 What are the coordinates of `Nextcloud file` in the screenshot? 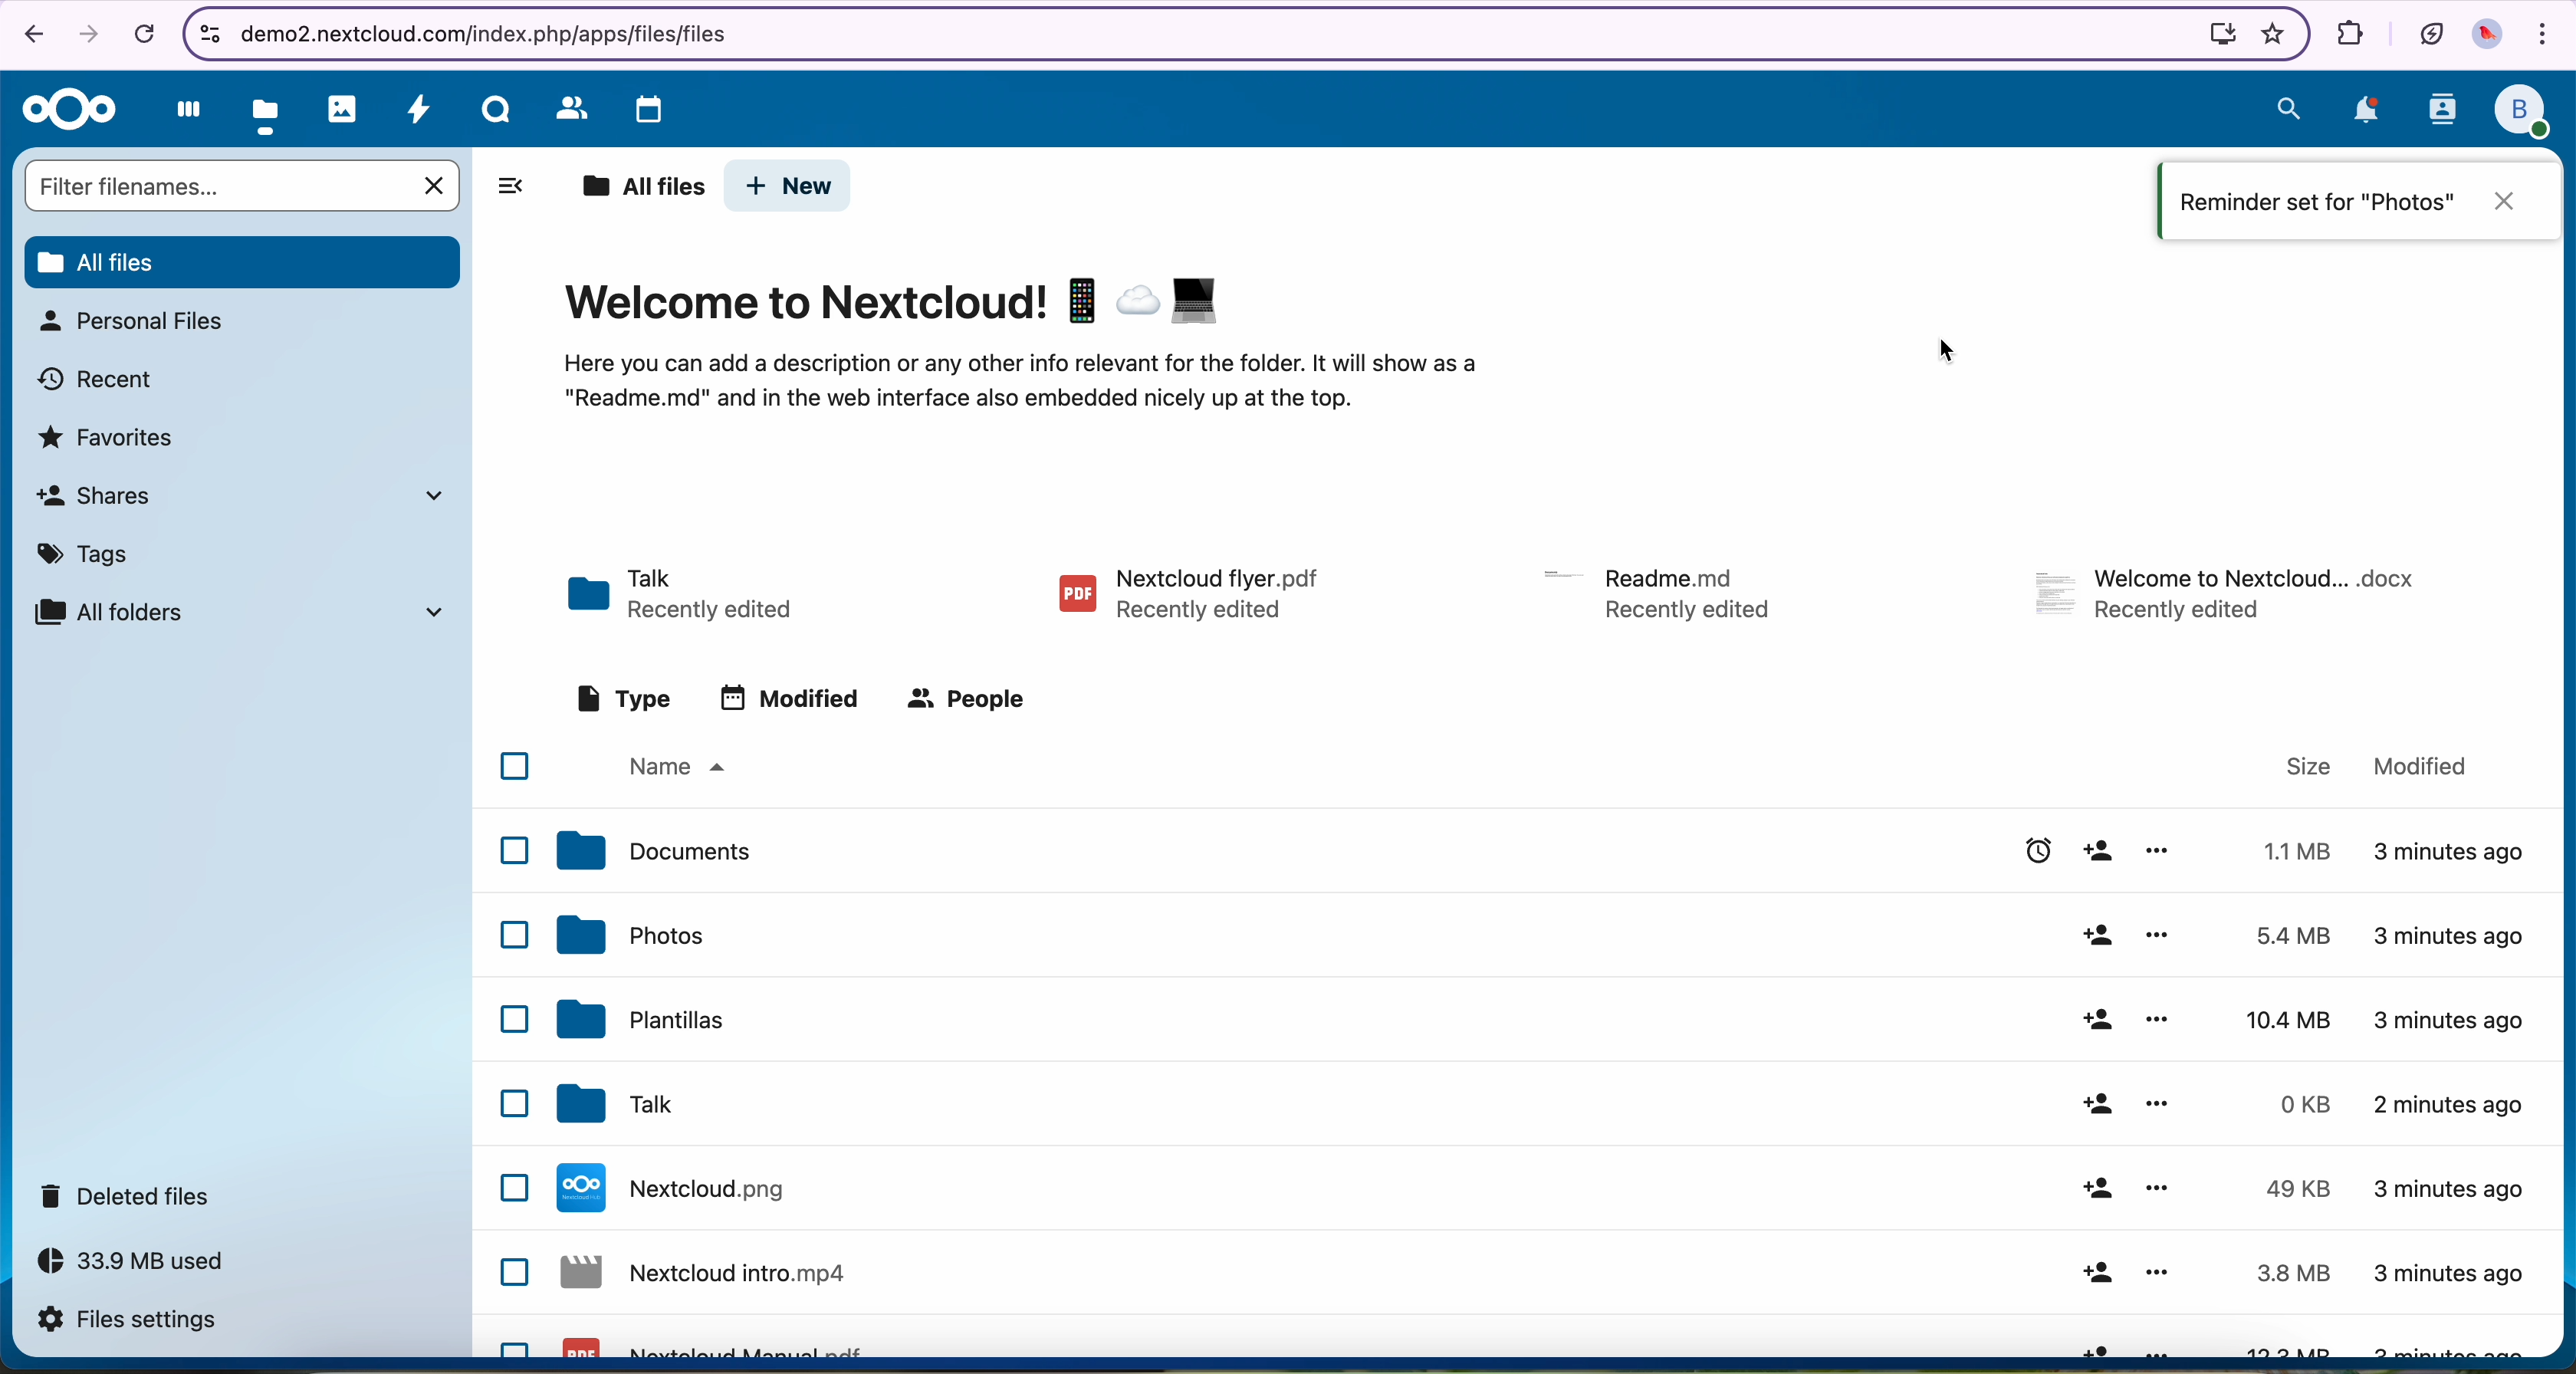 It's located at (684, 1188).